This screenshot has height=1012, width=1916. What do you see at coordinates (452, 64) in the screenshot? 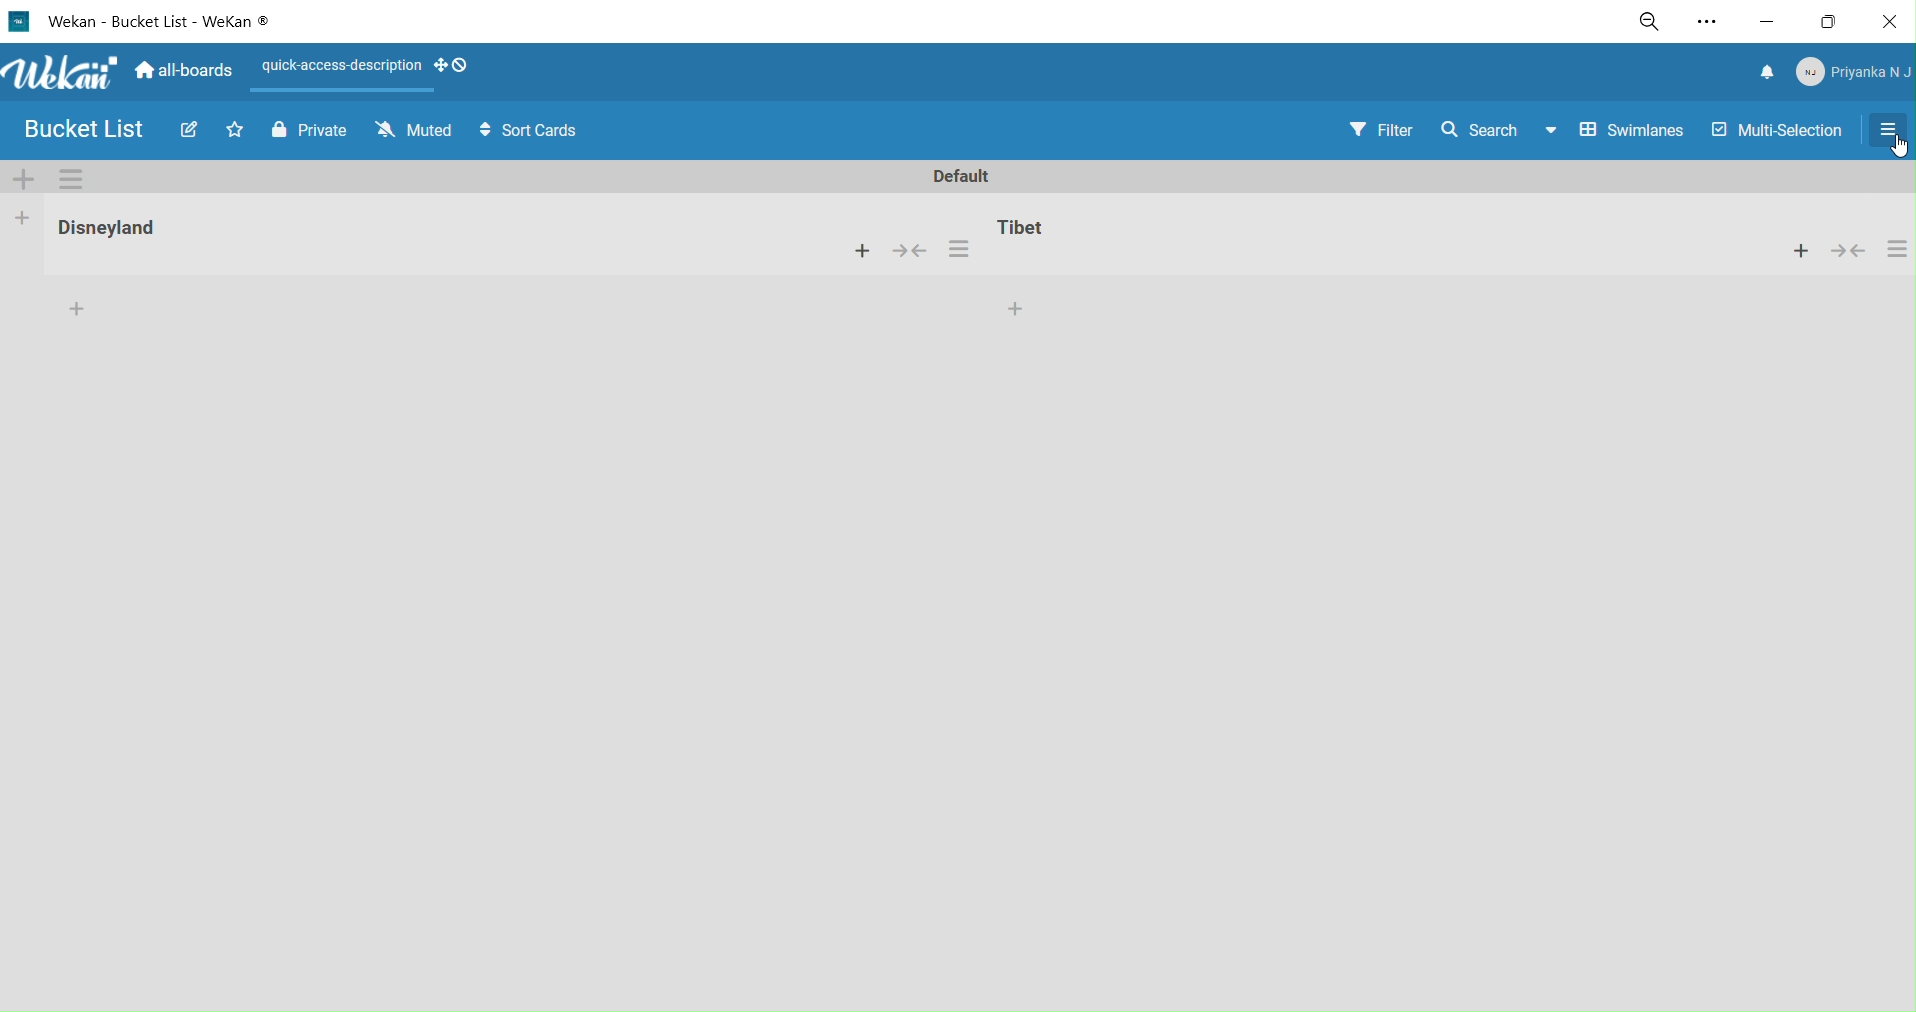
I see `show desktop draghandles` at bounding box center [452, 64].